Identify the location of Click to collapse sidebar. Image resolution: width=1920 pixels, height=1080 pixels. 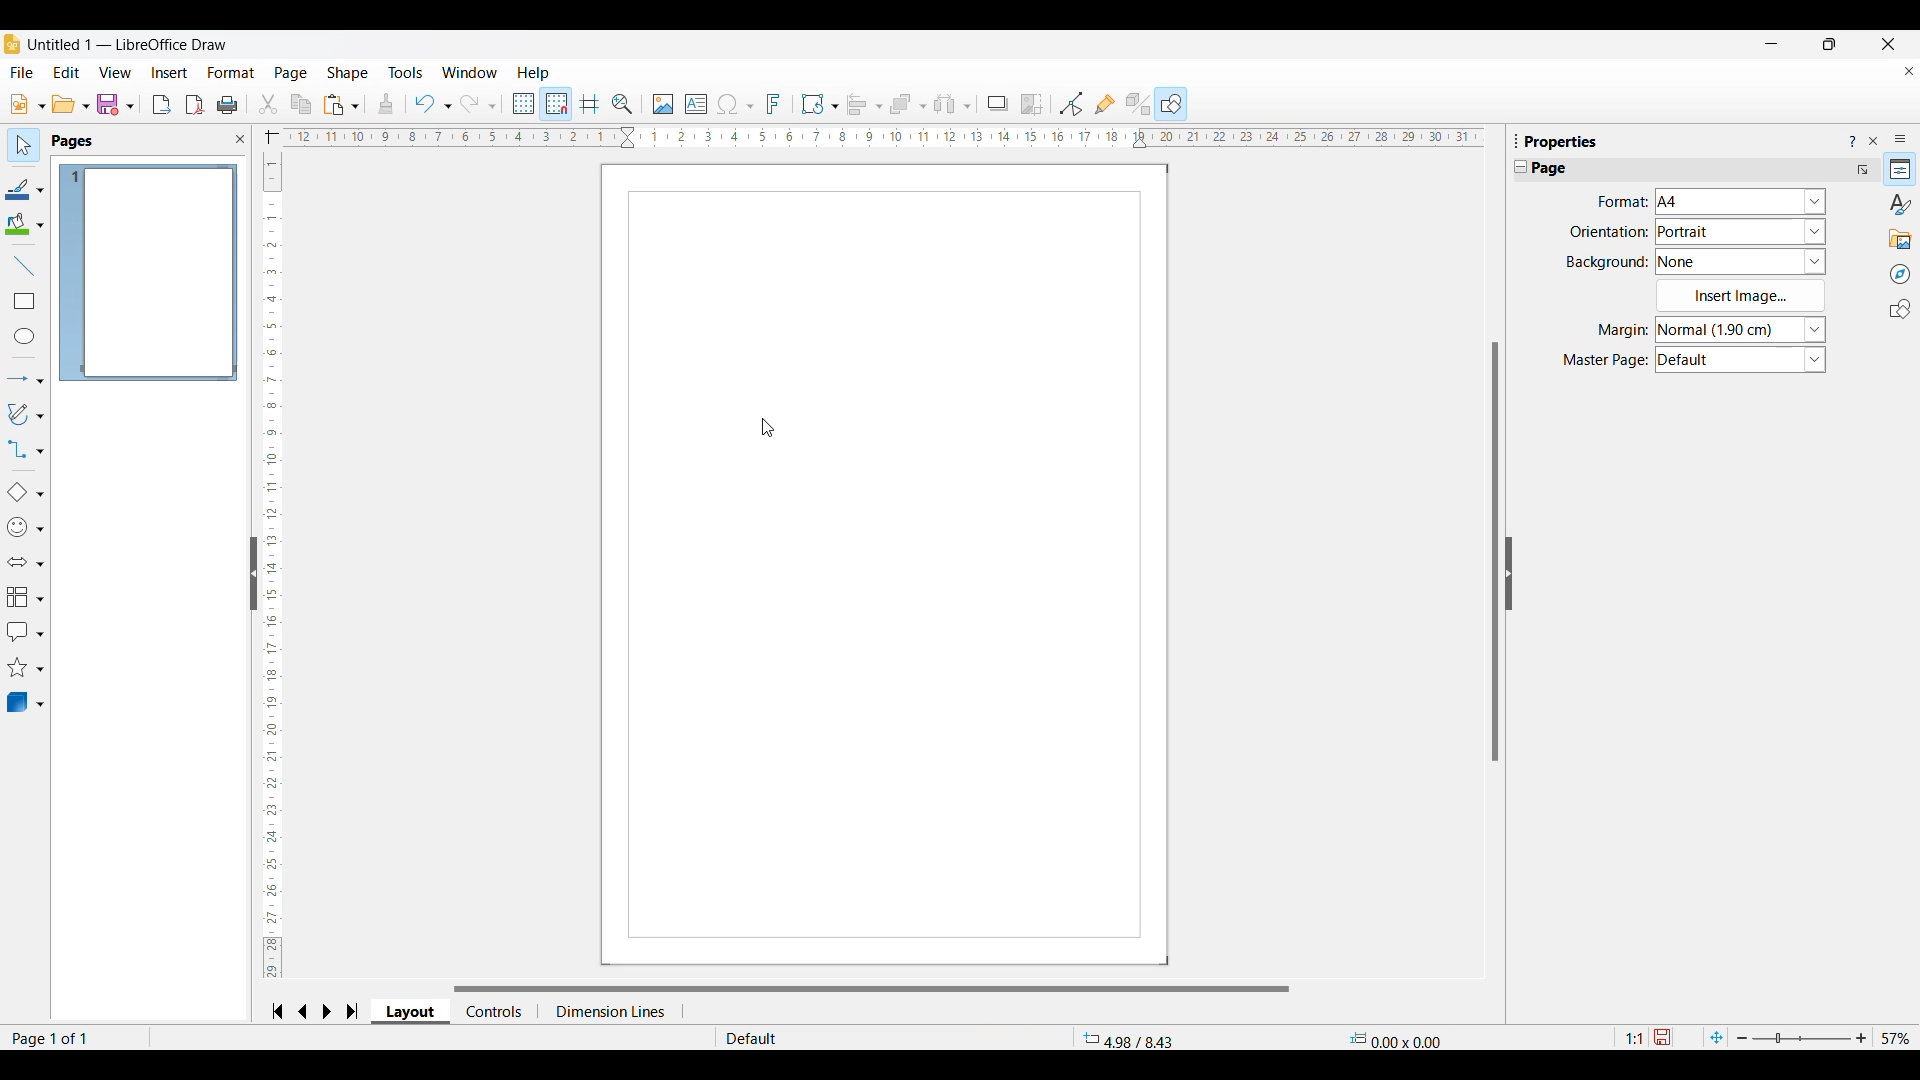
(1509, 573).